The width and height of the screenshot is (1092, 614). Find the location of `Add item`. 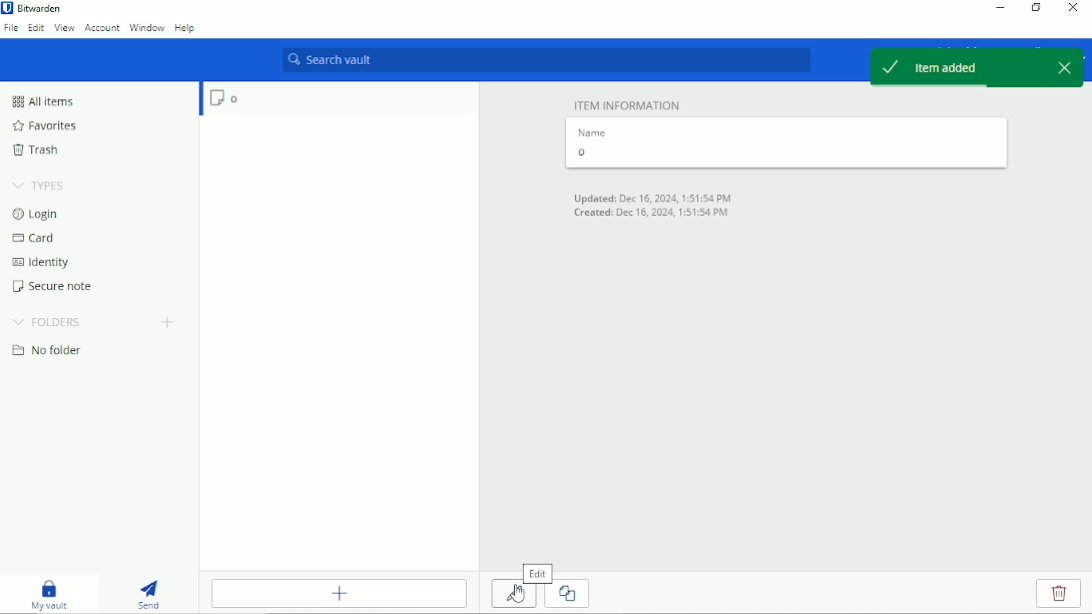

Add item is located at coordinates (341, 594).